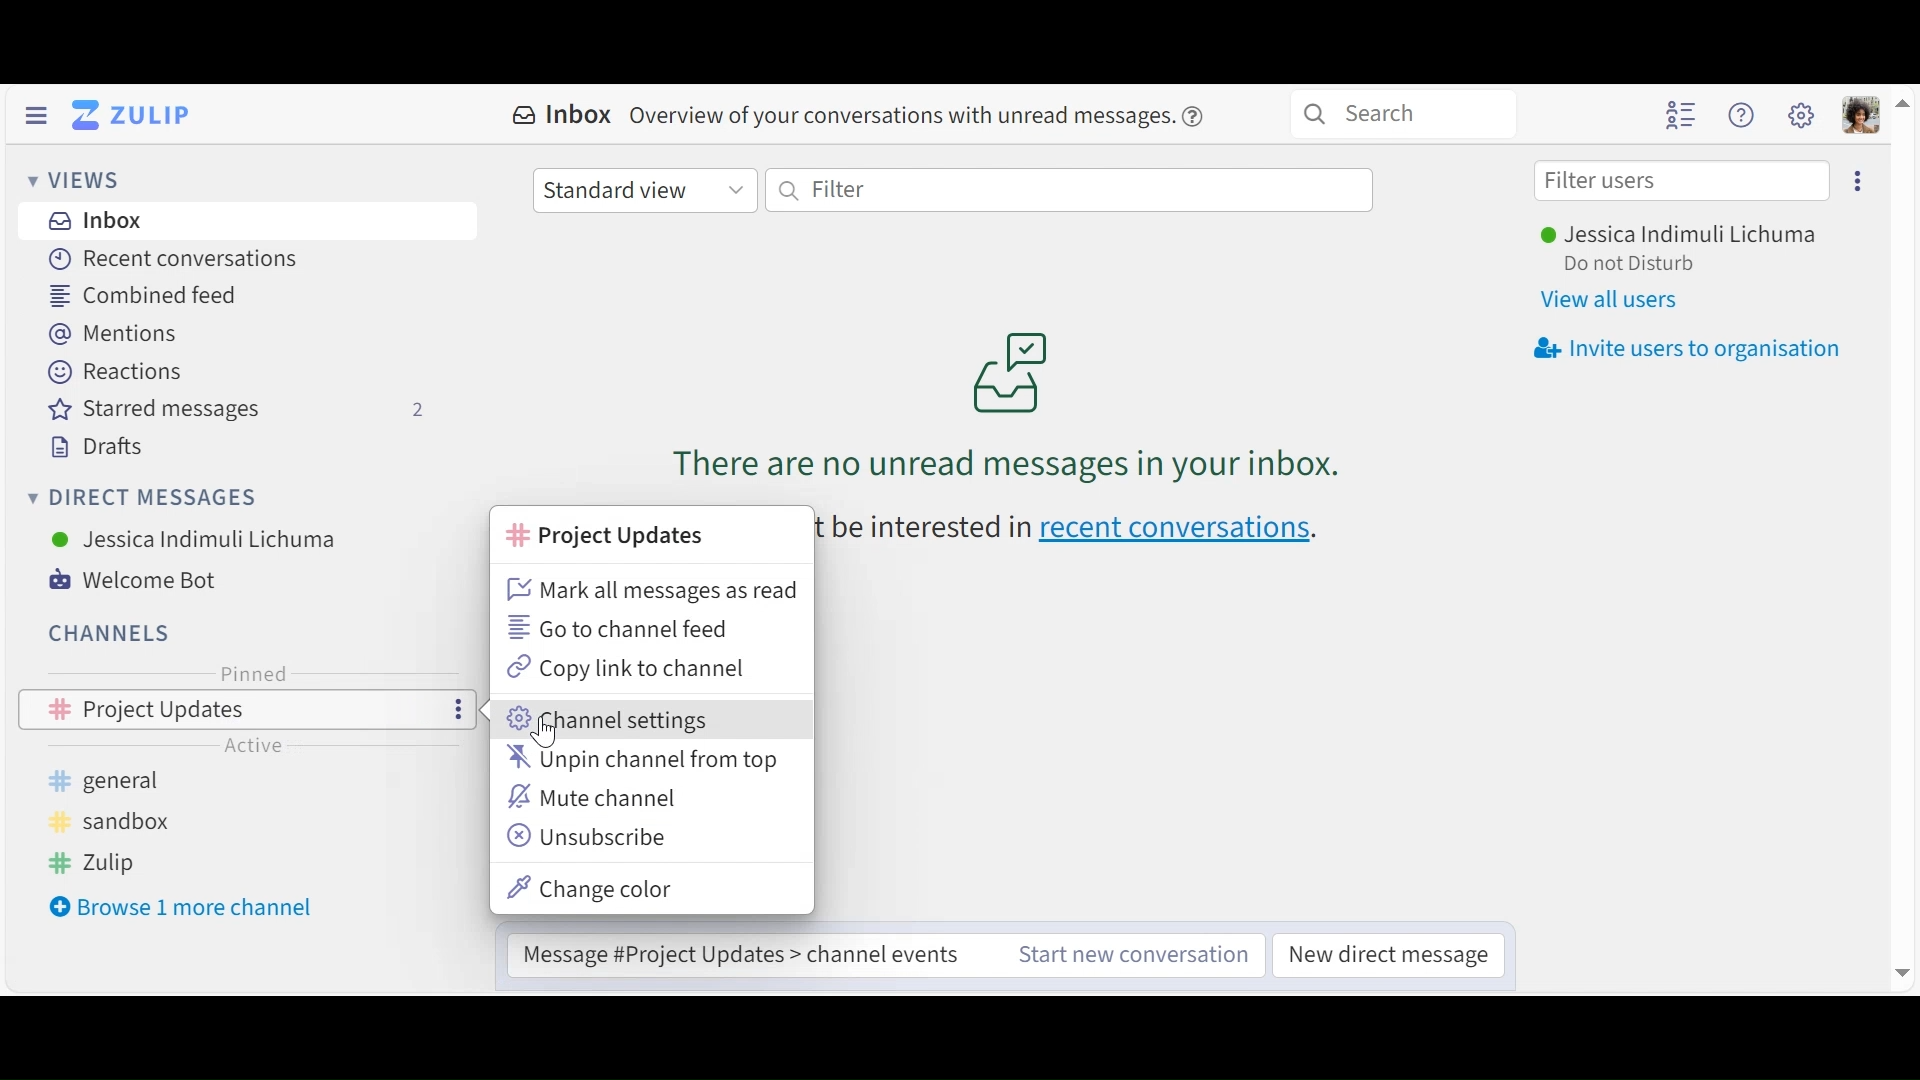  What do you see at coordinates (1687, 346) in the screenshot?
I see `Invite users organisation` at bounding box center [1687, 346].